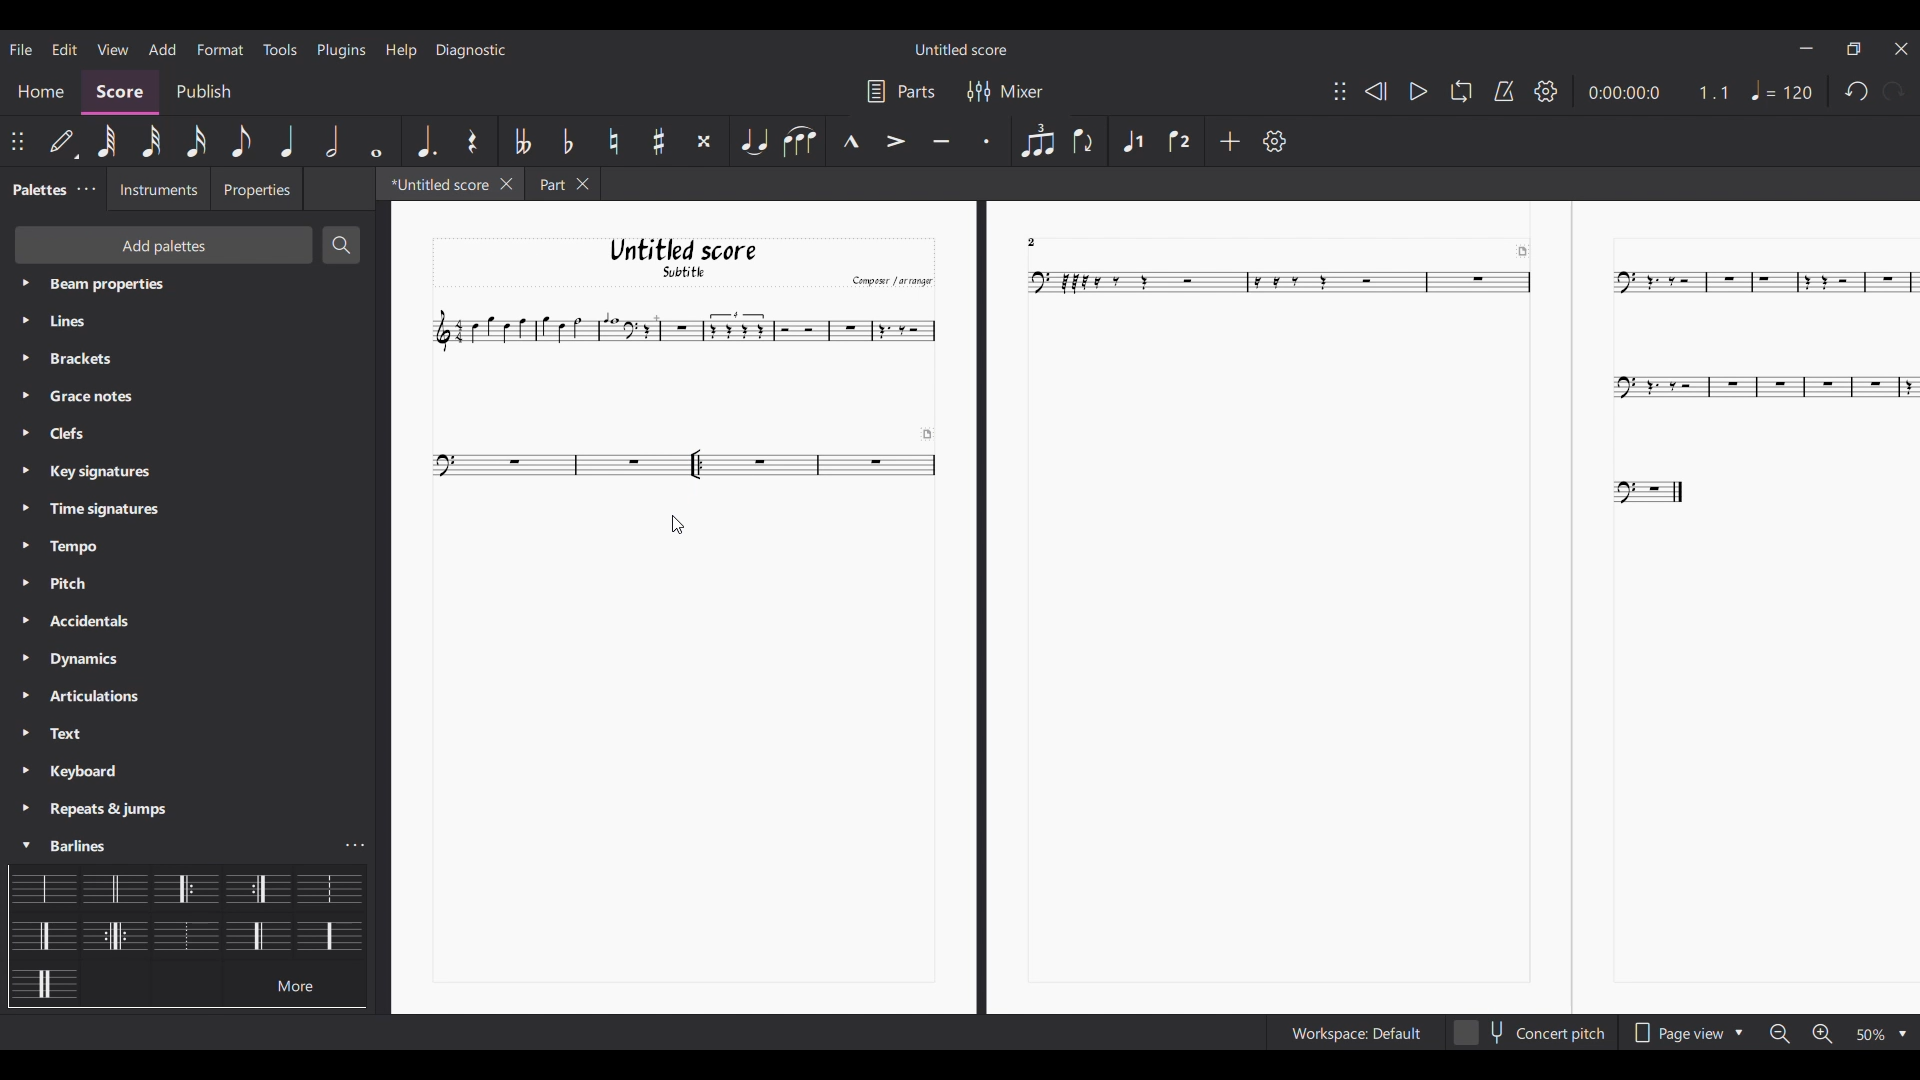 The width and height of the screenshot is (1920, 1080). Describe the element at coordinates (562, 184) in the screenshot. I see `Other tab` at that location.